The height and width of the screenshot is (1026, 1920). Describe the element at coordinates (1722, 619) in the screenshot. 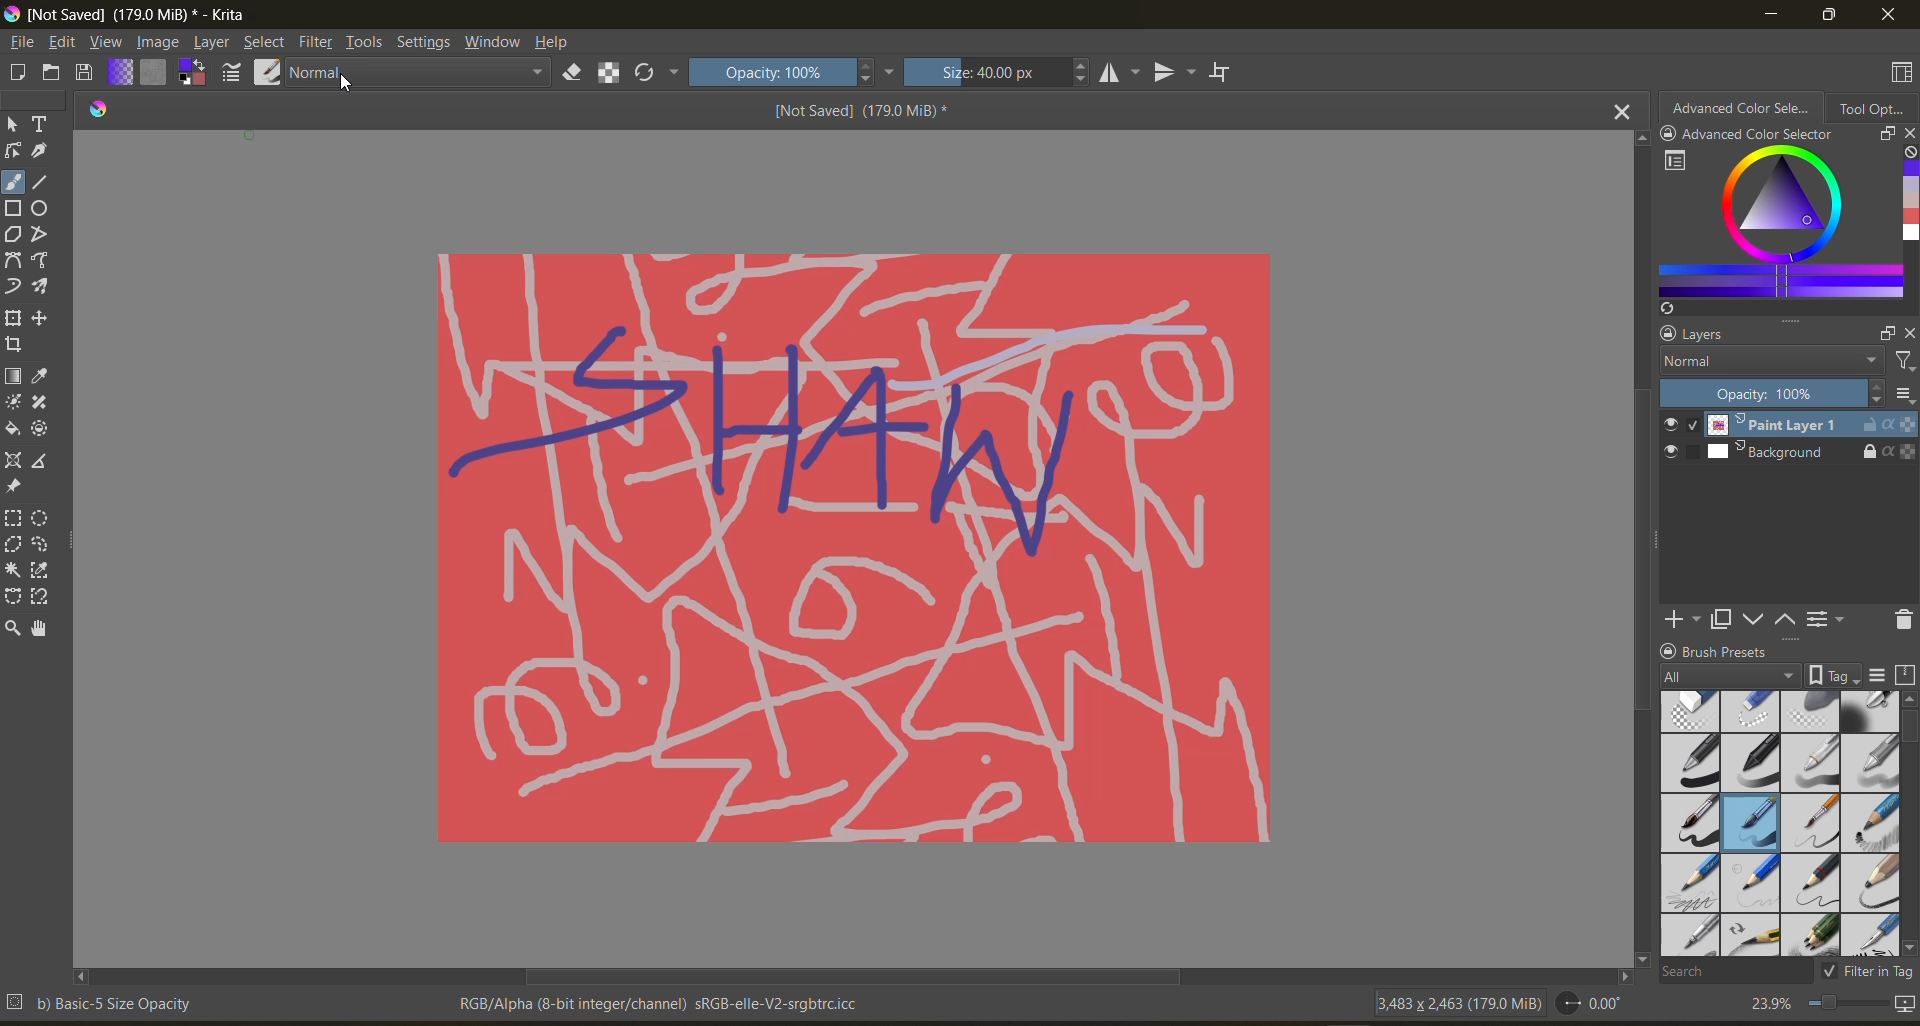

I see `duplicate` at that location.